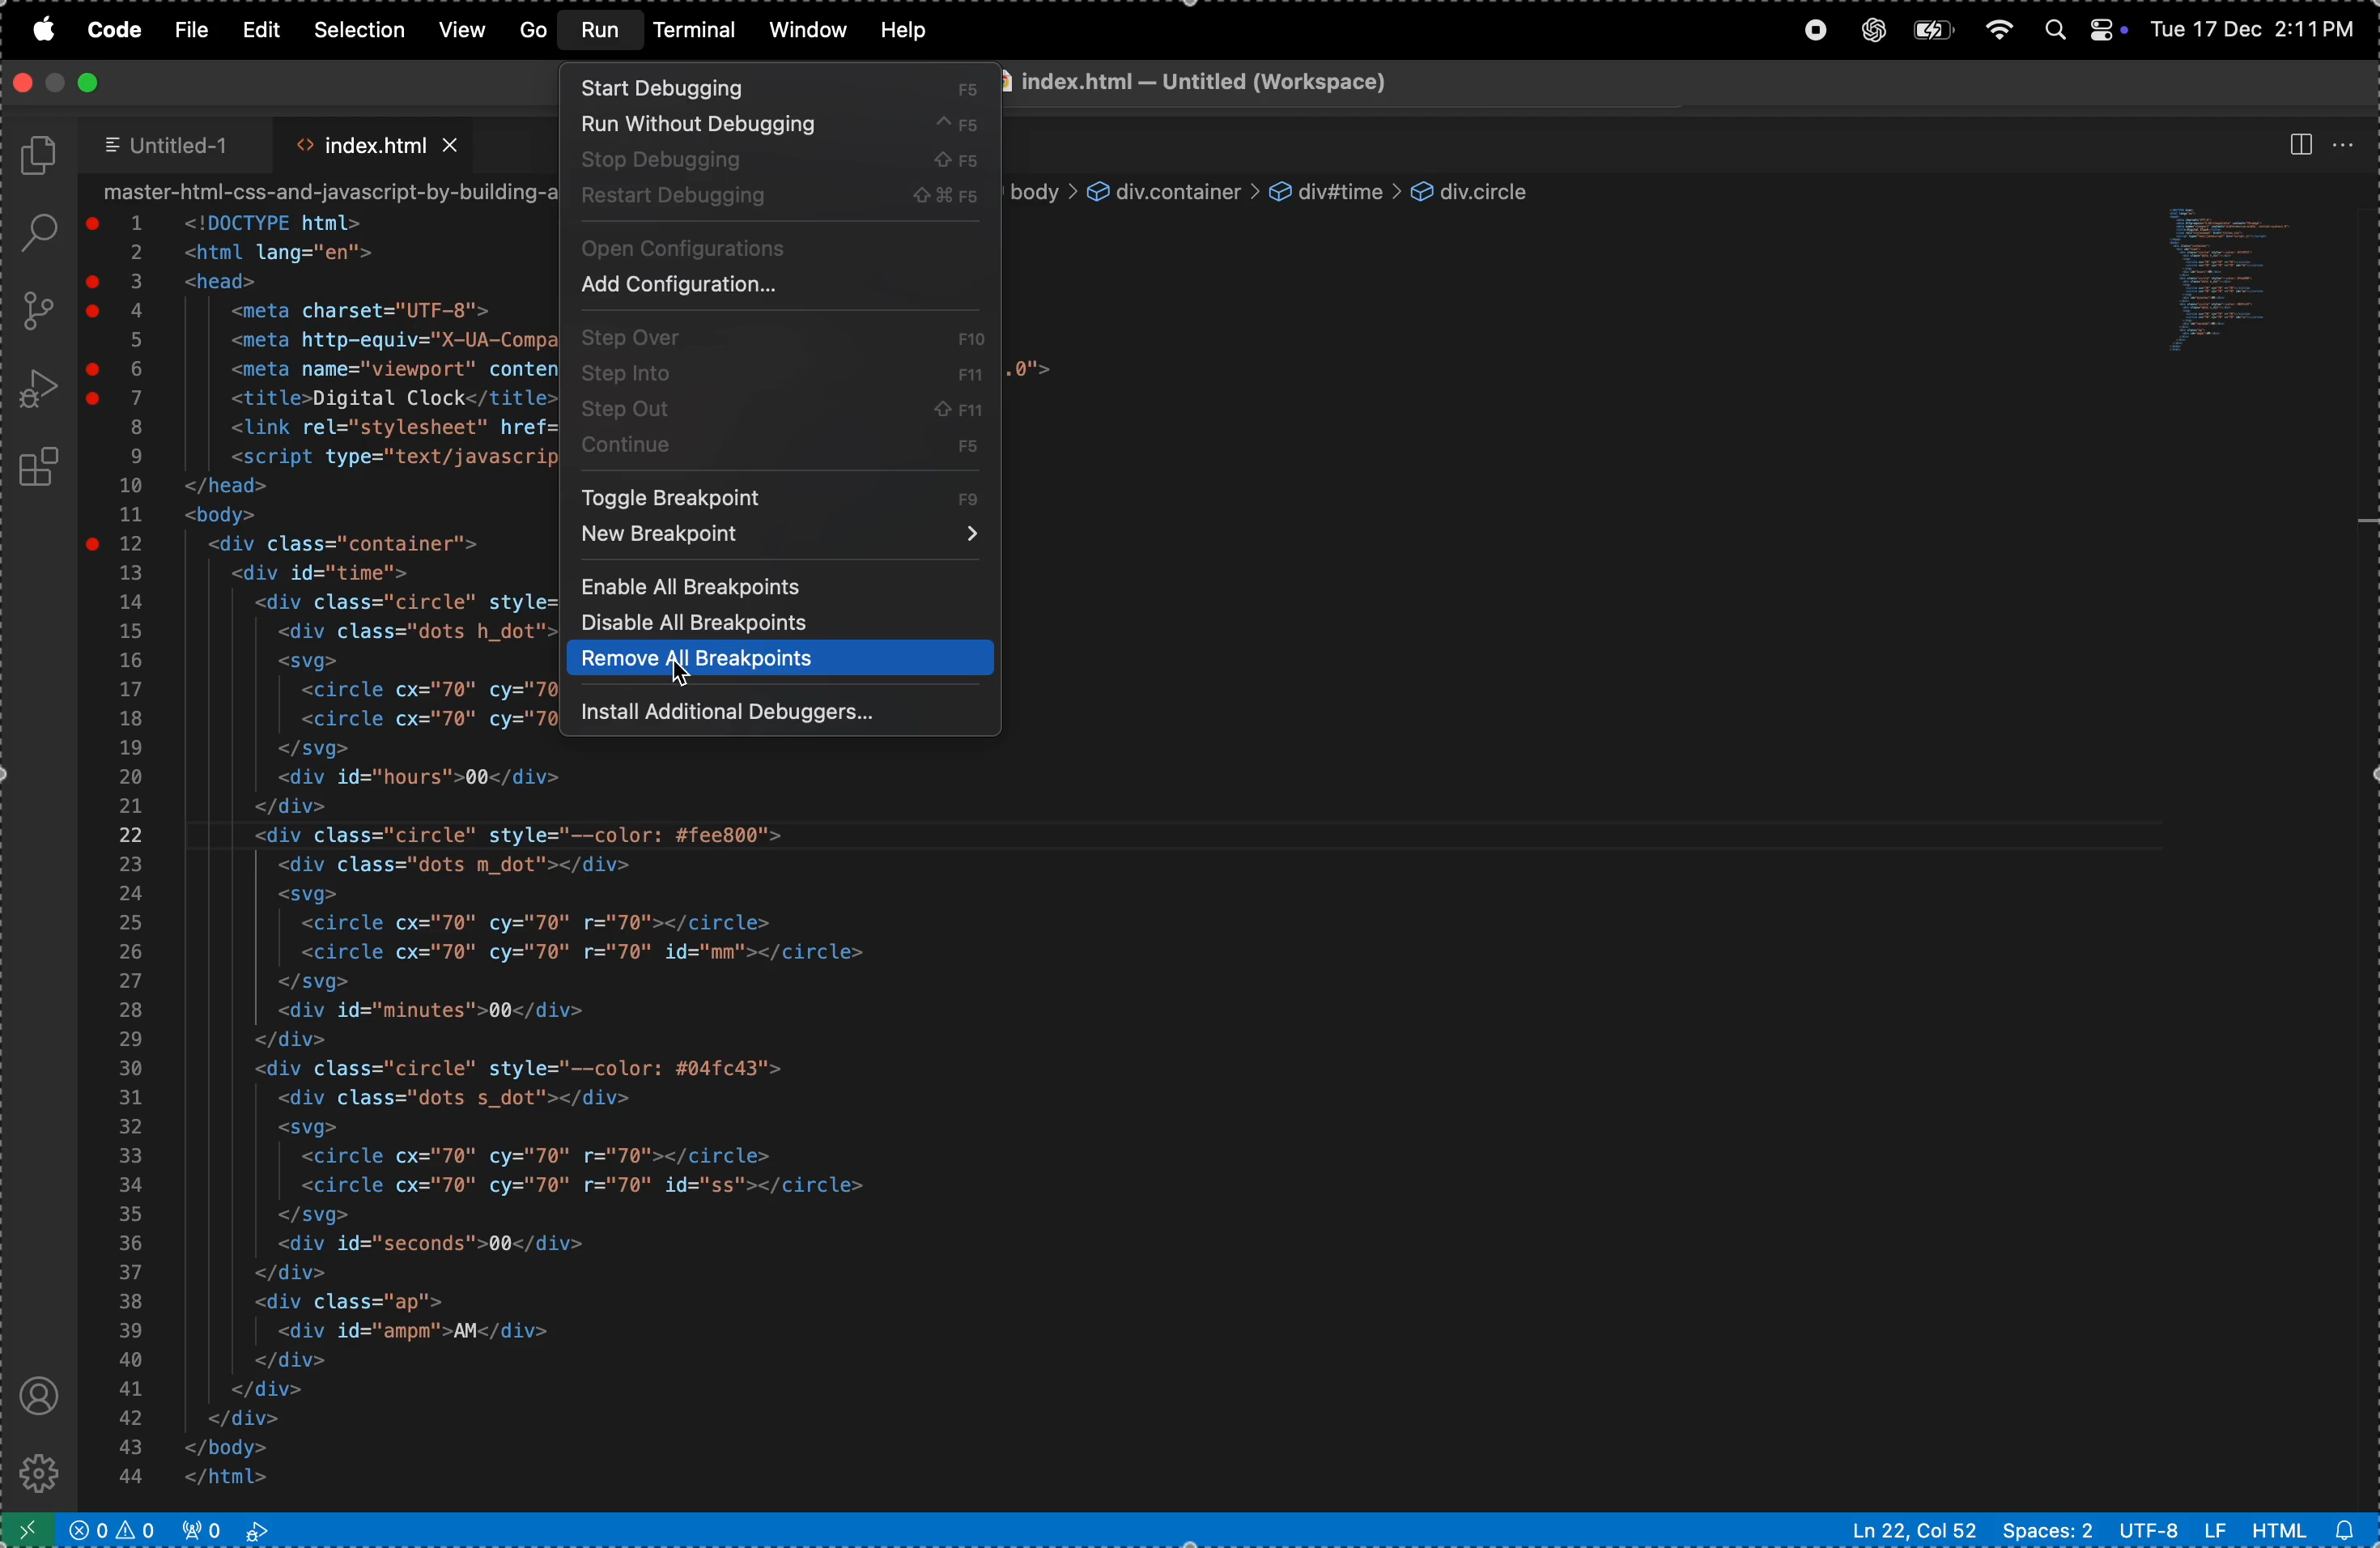 This screenshot has width=2380, height=1548. I want to click on options, so click(2348, 140).